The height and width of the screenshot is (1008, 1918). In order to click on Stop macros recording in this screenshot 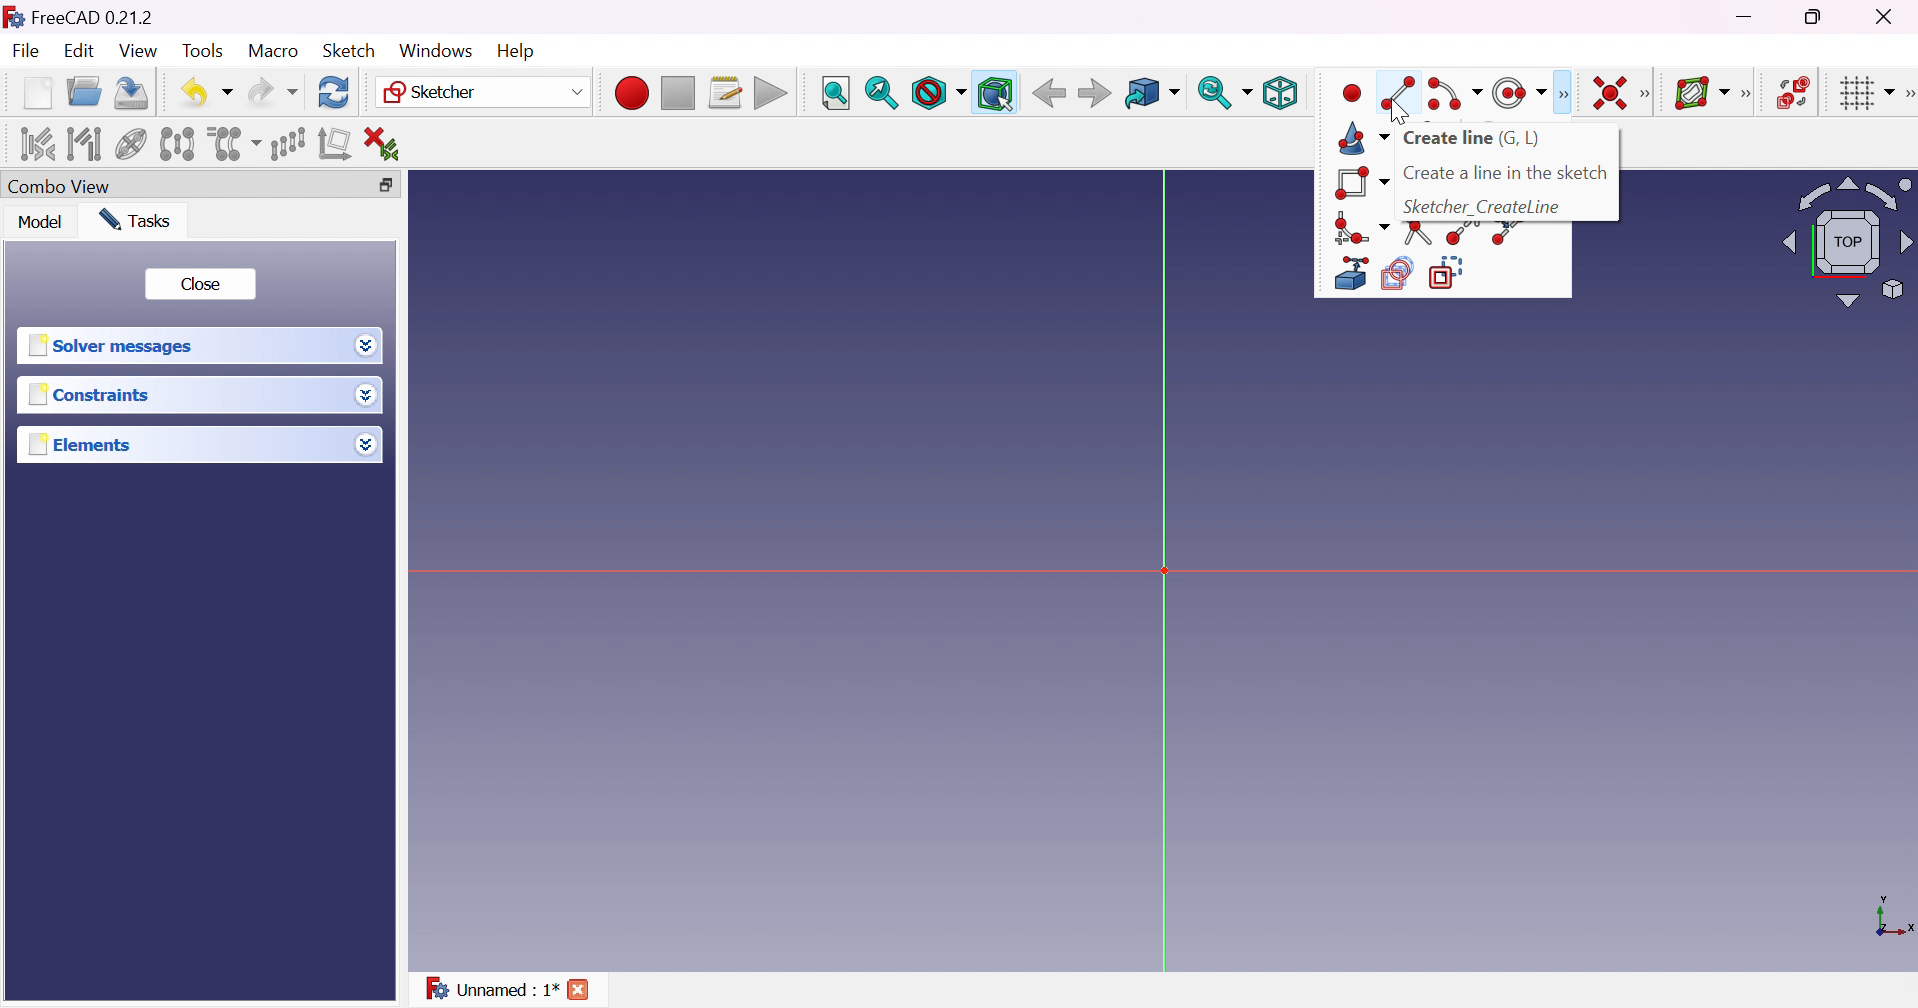, I will do `click(677, 94)`.